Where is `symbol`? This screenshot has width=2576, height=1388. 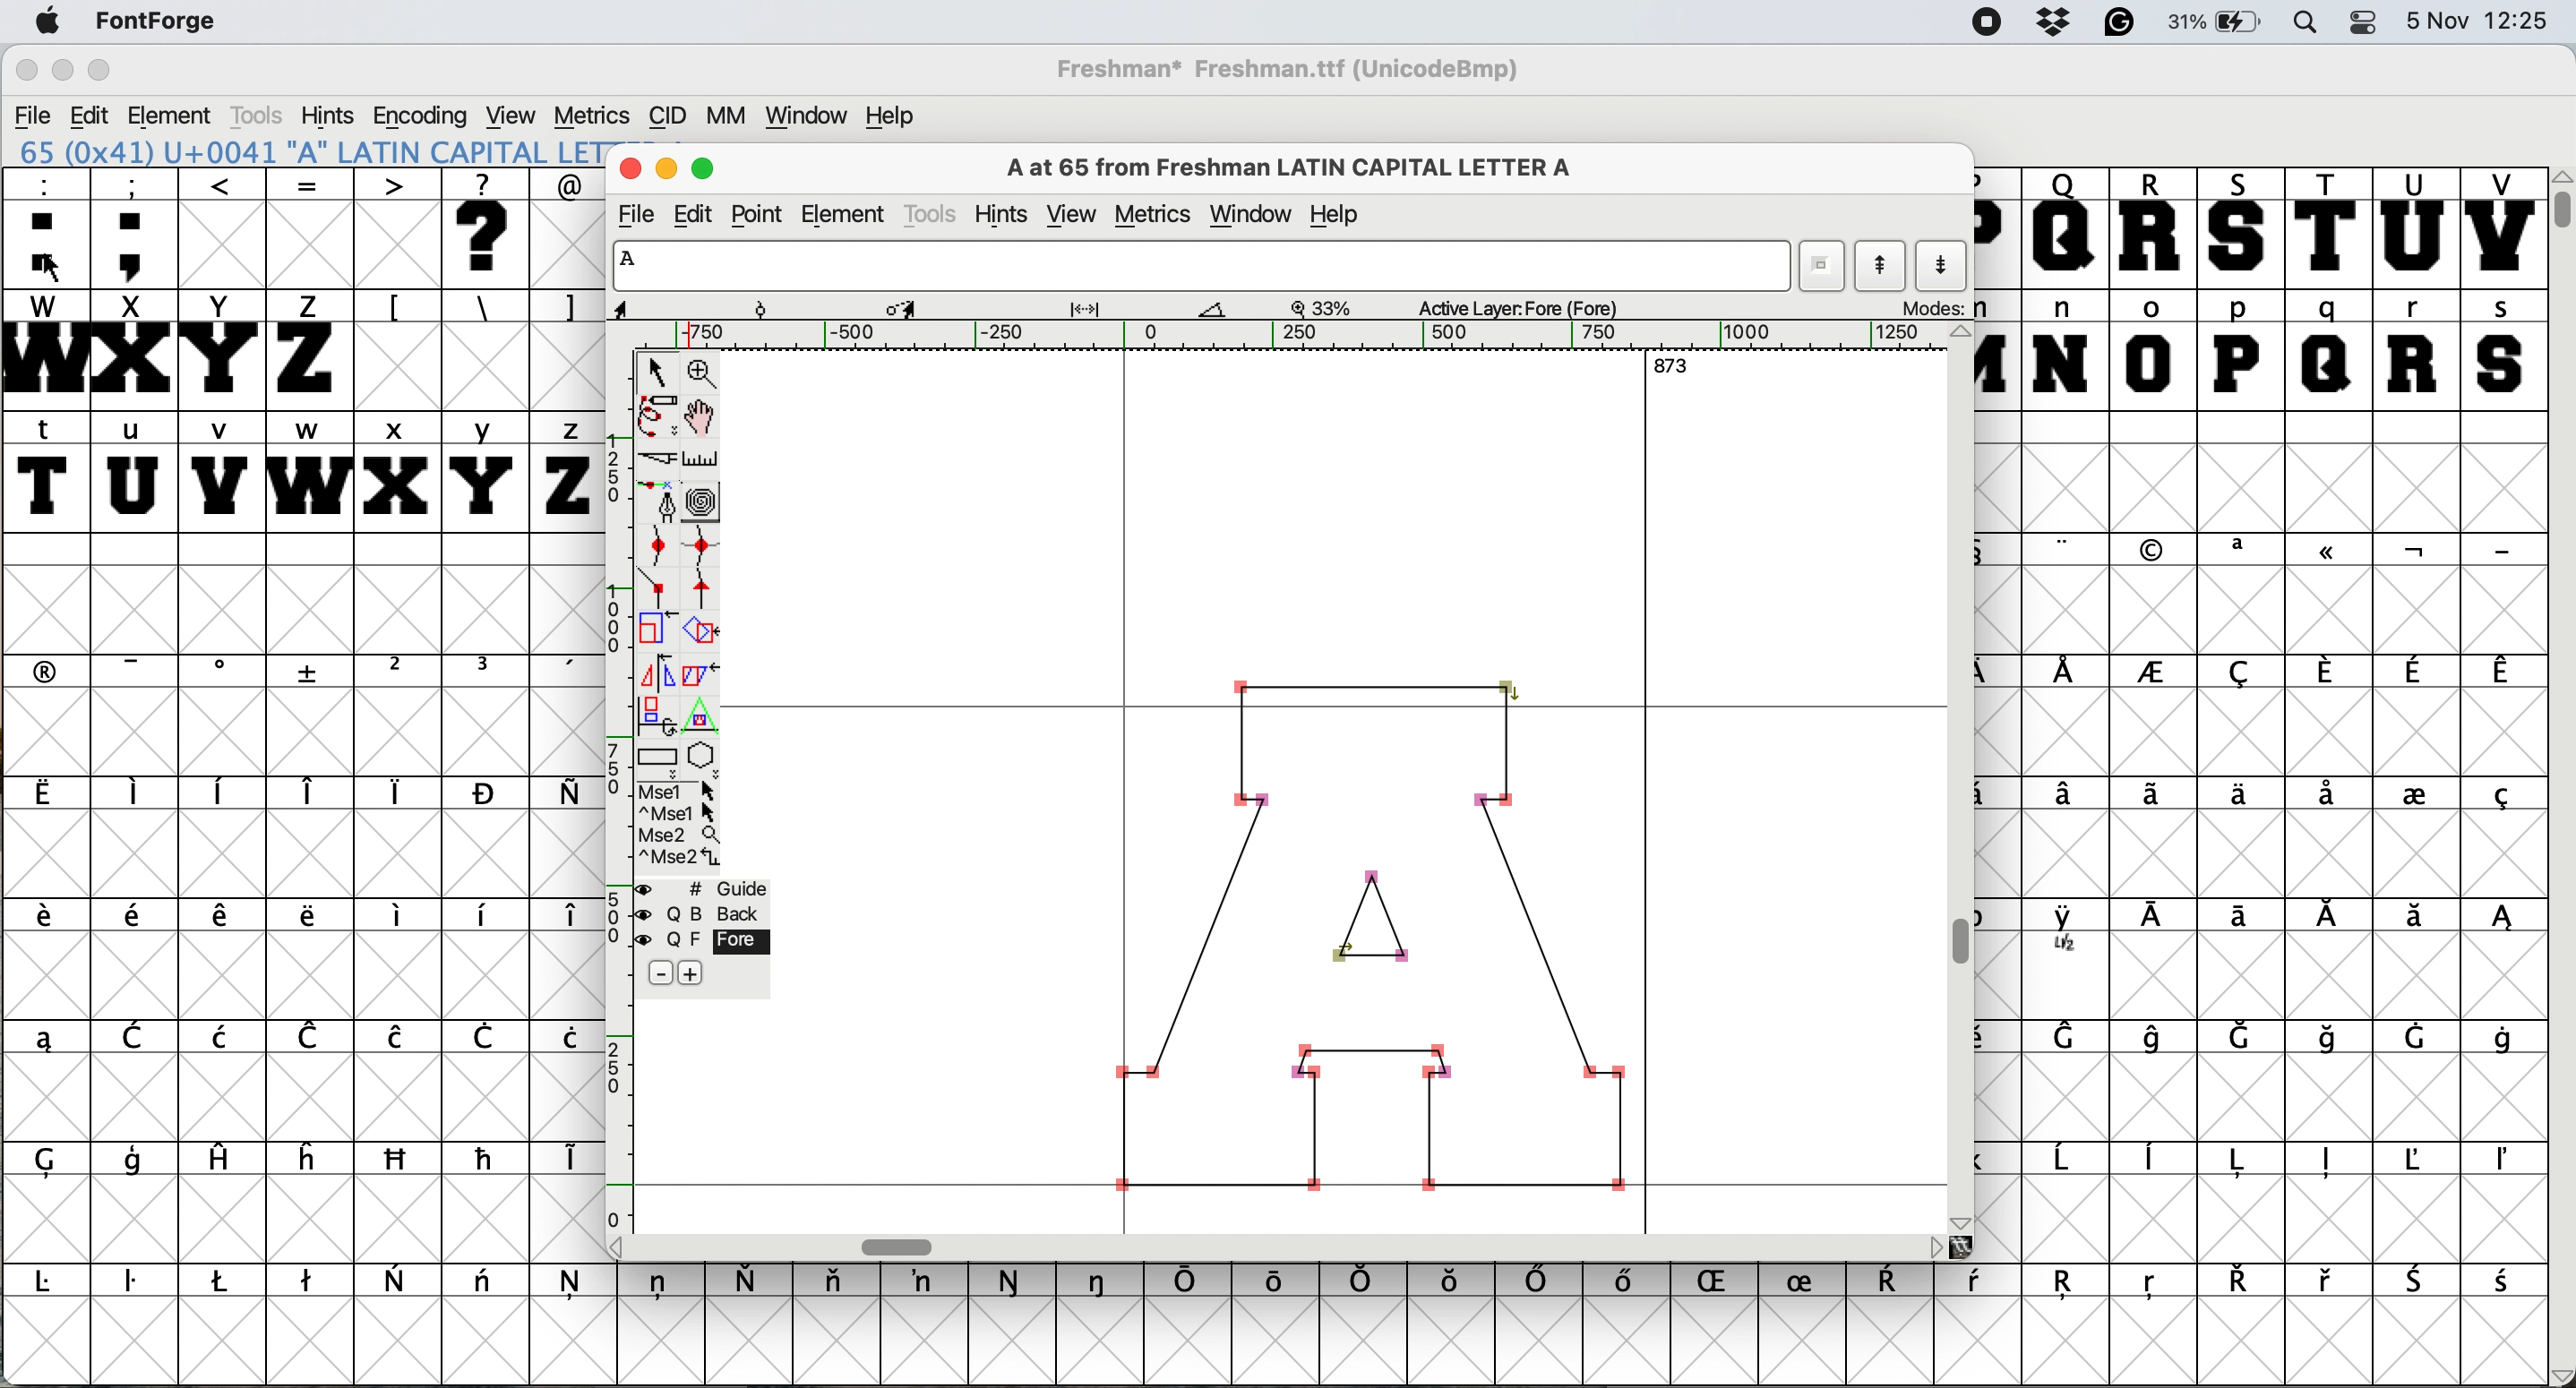
symbol is located at coordinates (485, 793).